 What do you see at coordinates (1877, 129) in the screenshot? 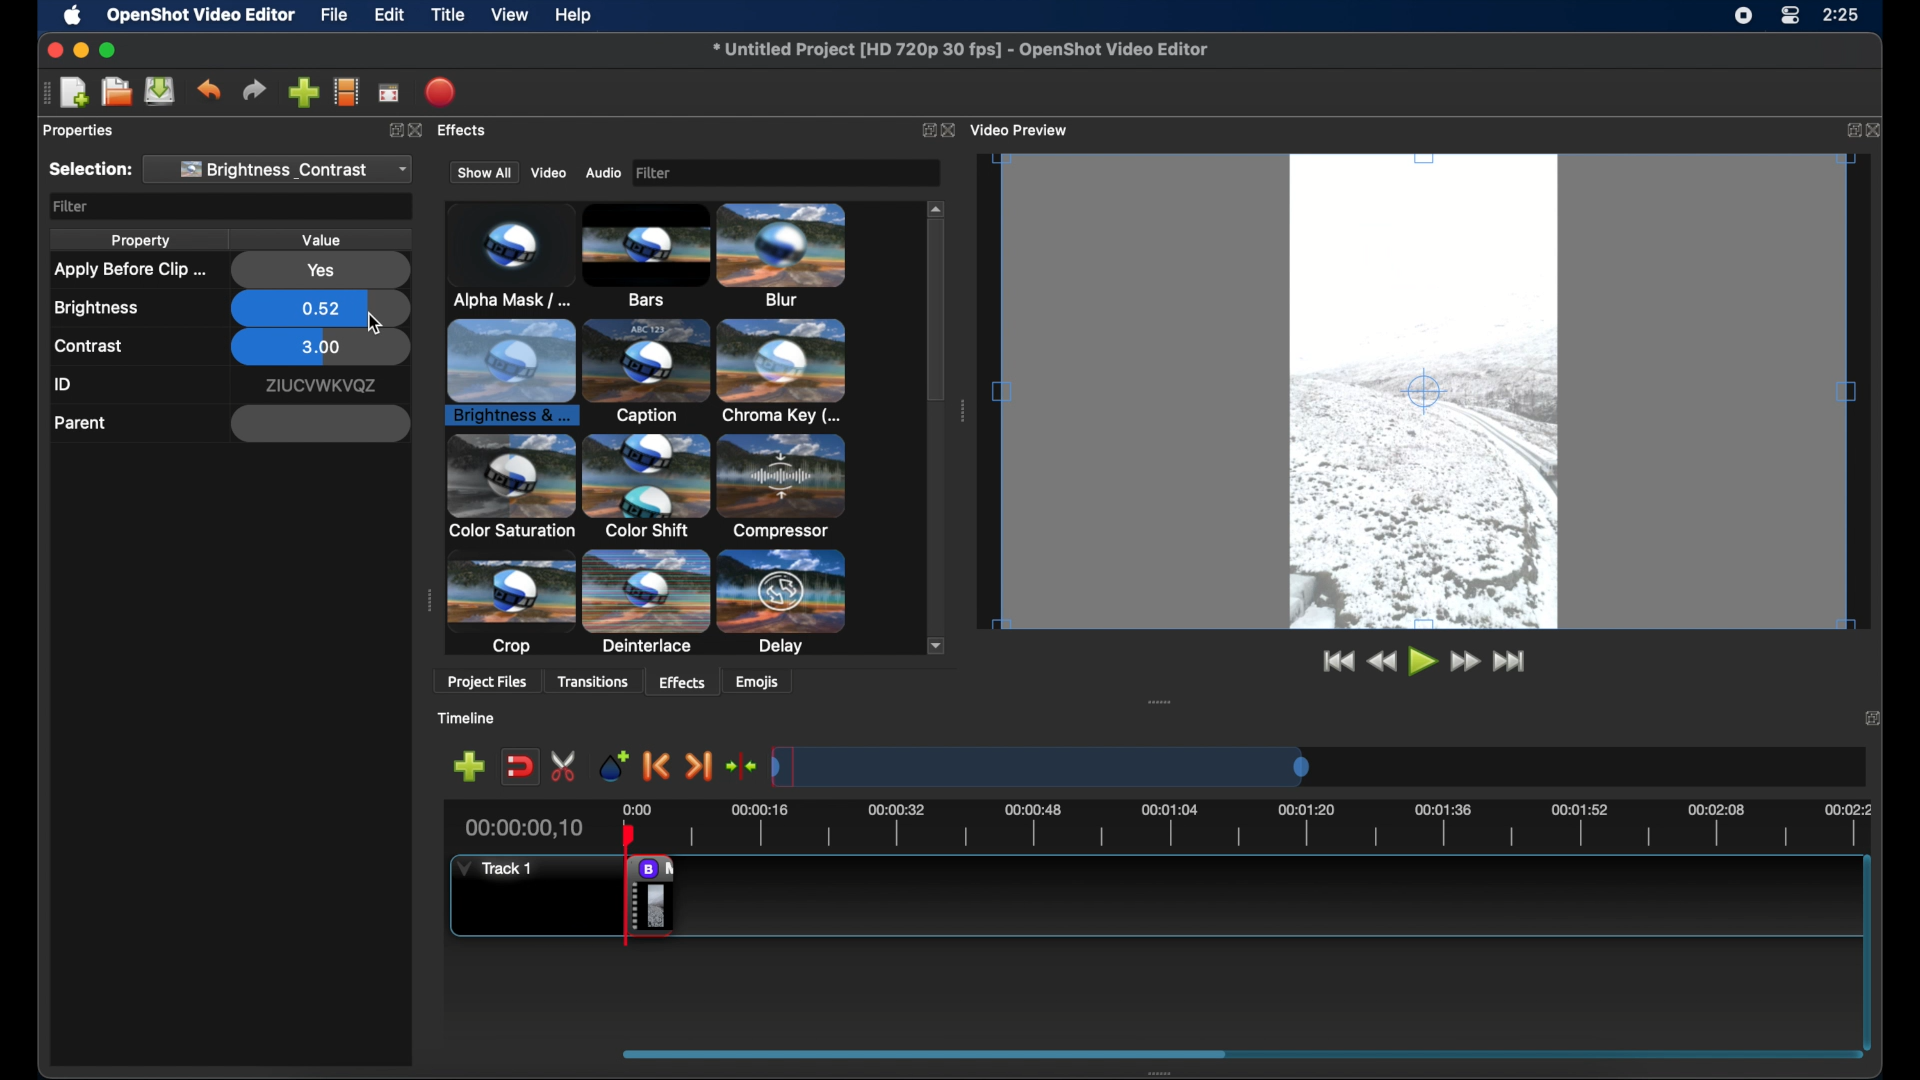
I see `close` at bounding box center [1877, 129].